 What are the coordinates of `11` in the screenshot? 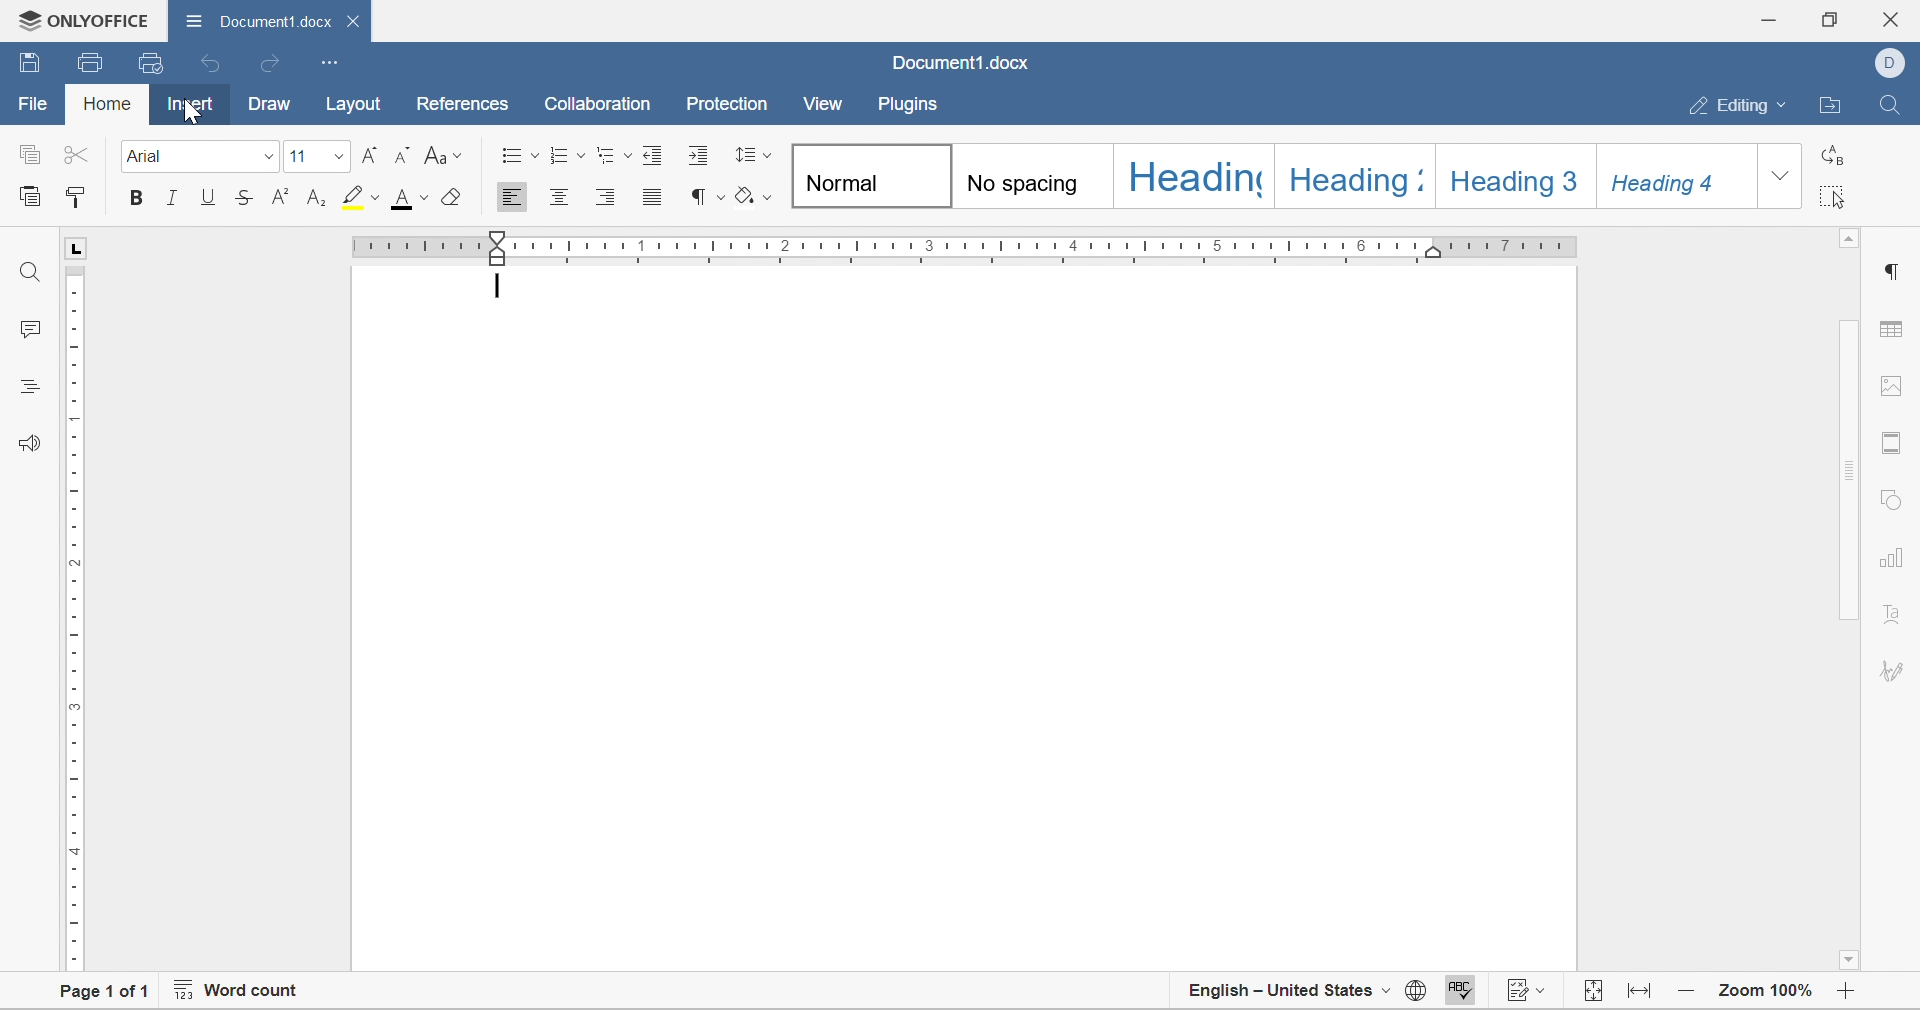 It's located at (317, 154).